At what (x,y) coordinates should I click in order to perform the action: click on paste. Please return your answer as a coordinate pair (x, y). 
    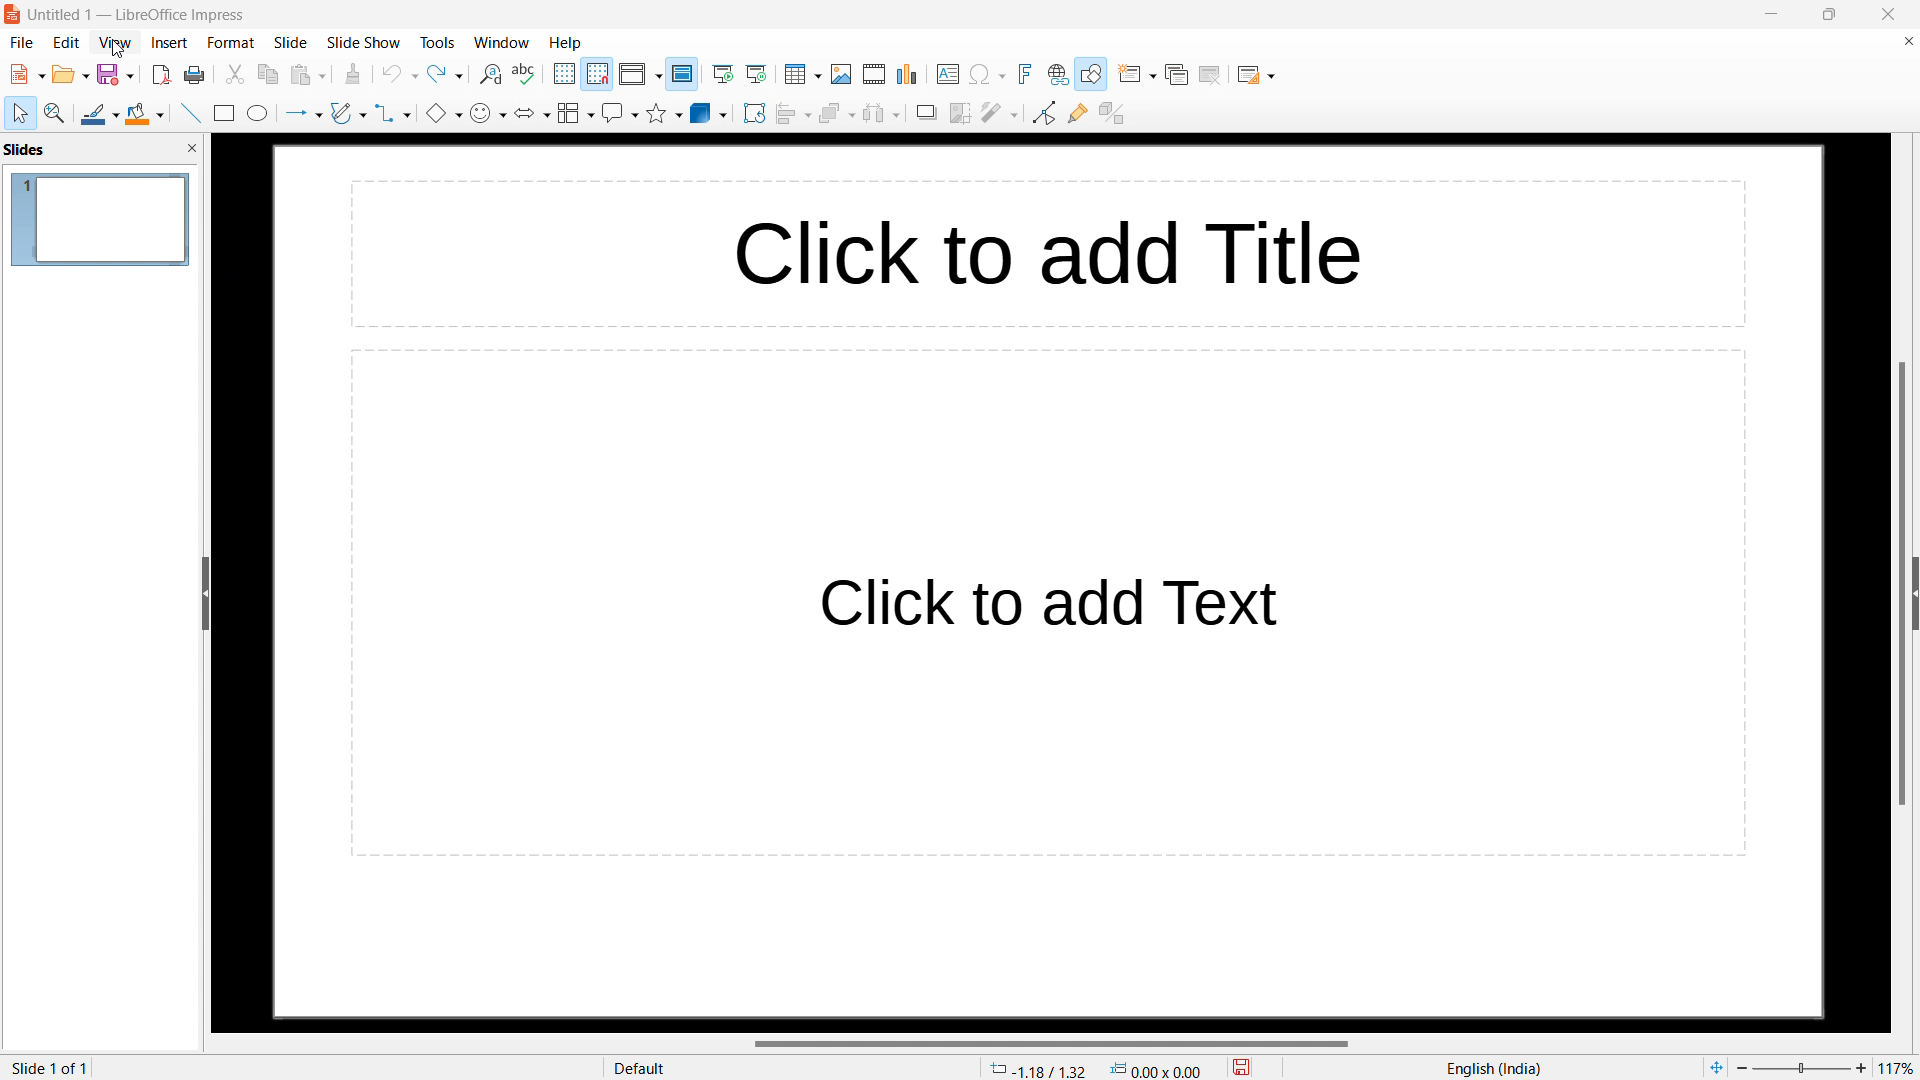
    Looking at the image, I should click on (307, 75).